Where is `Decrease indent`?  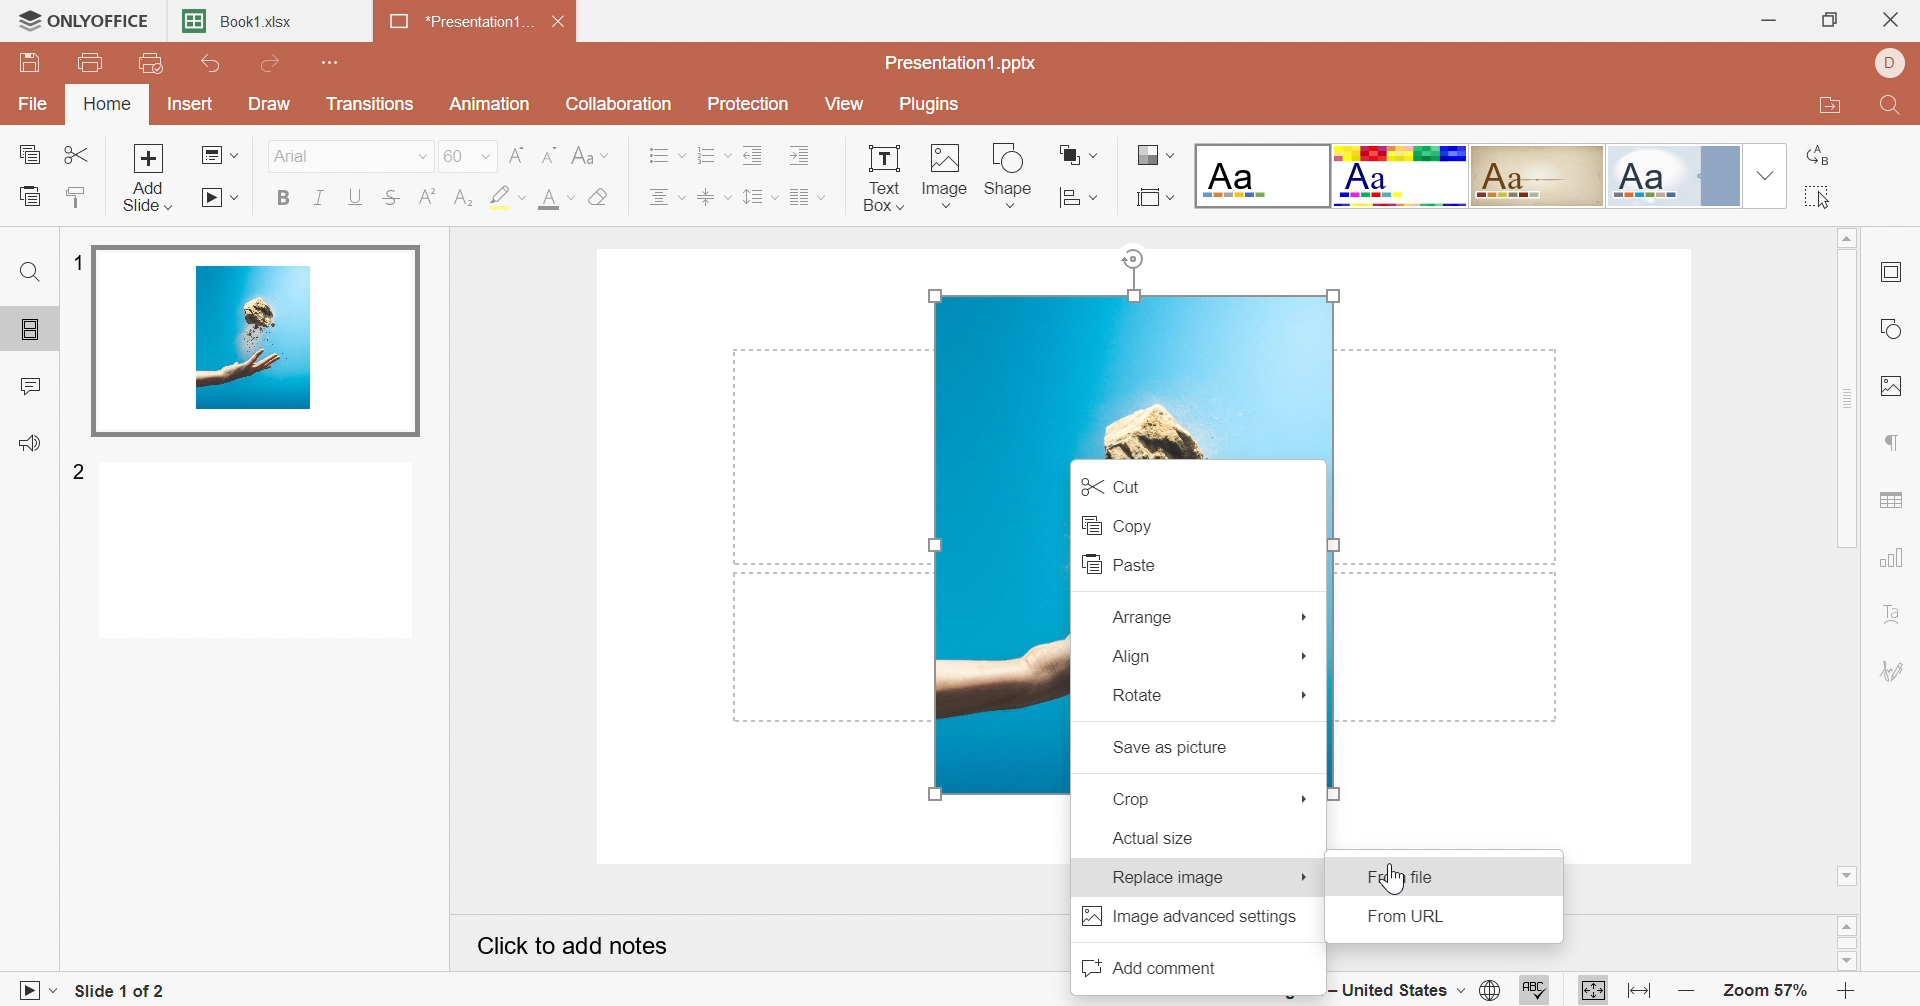
Decrease indent is located at coordinates (756, 153).